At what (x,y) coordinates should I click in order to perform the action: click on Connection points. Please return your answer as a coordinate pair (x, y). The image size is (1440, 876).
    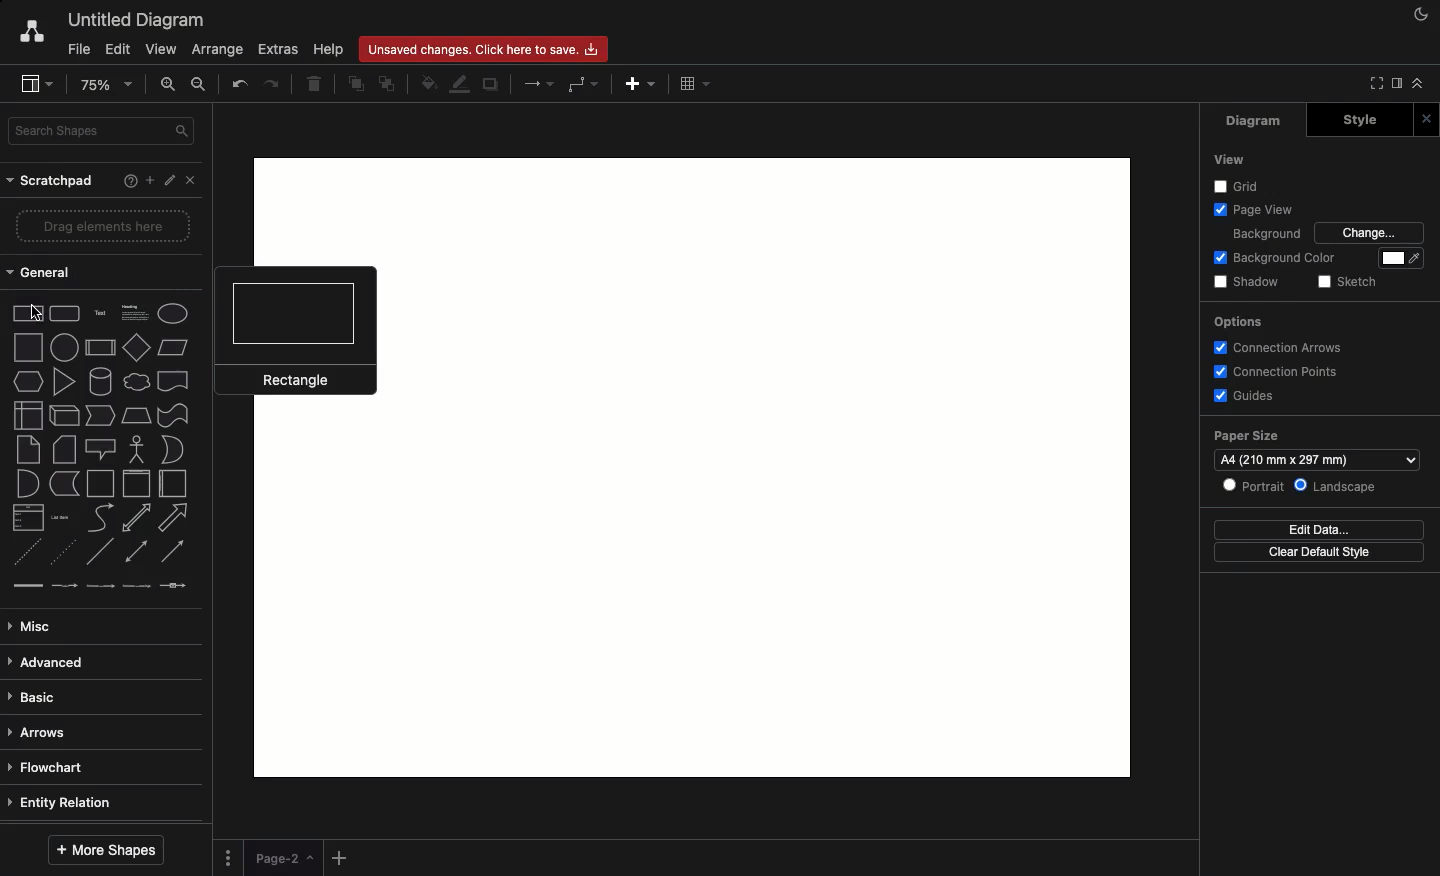
    Looking at the image, I should click on (1278, 371).